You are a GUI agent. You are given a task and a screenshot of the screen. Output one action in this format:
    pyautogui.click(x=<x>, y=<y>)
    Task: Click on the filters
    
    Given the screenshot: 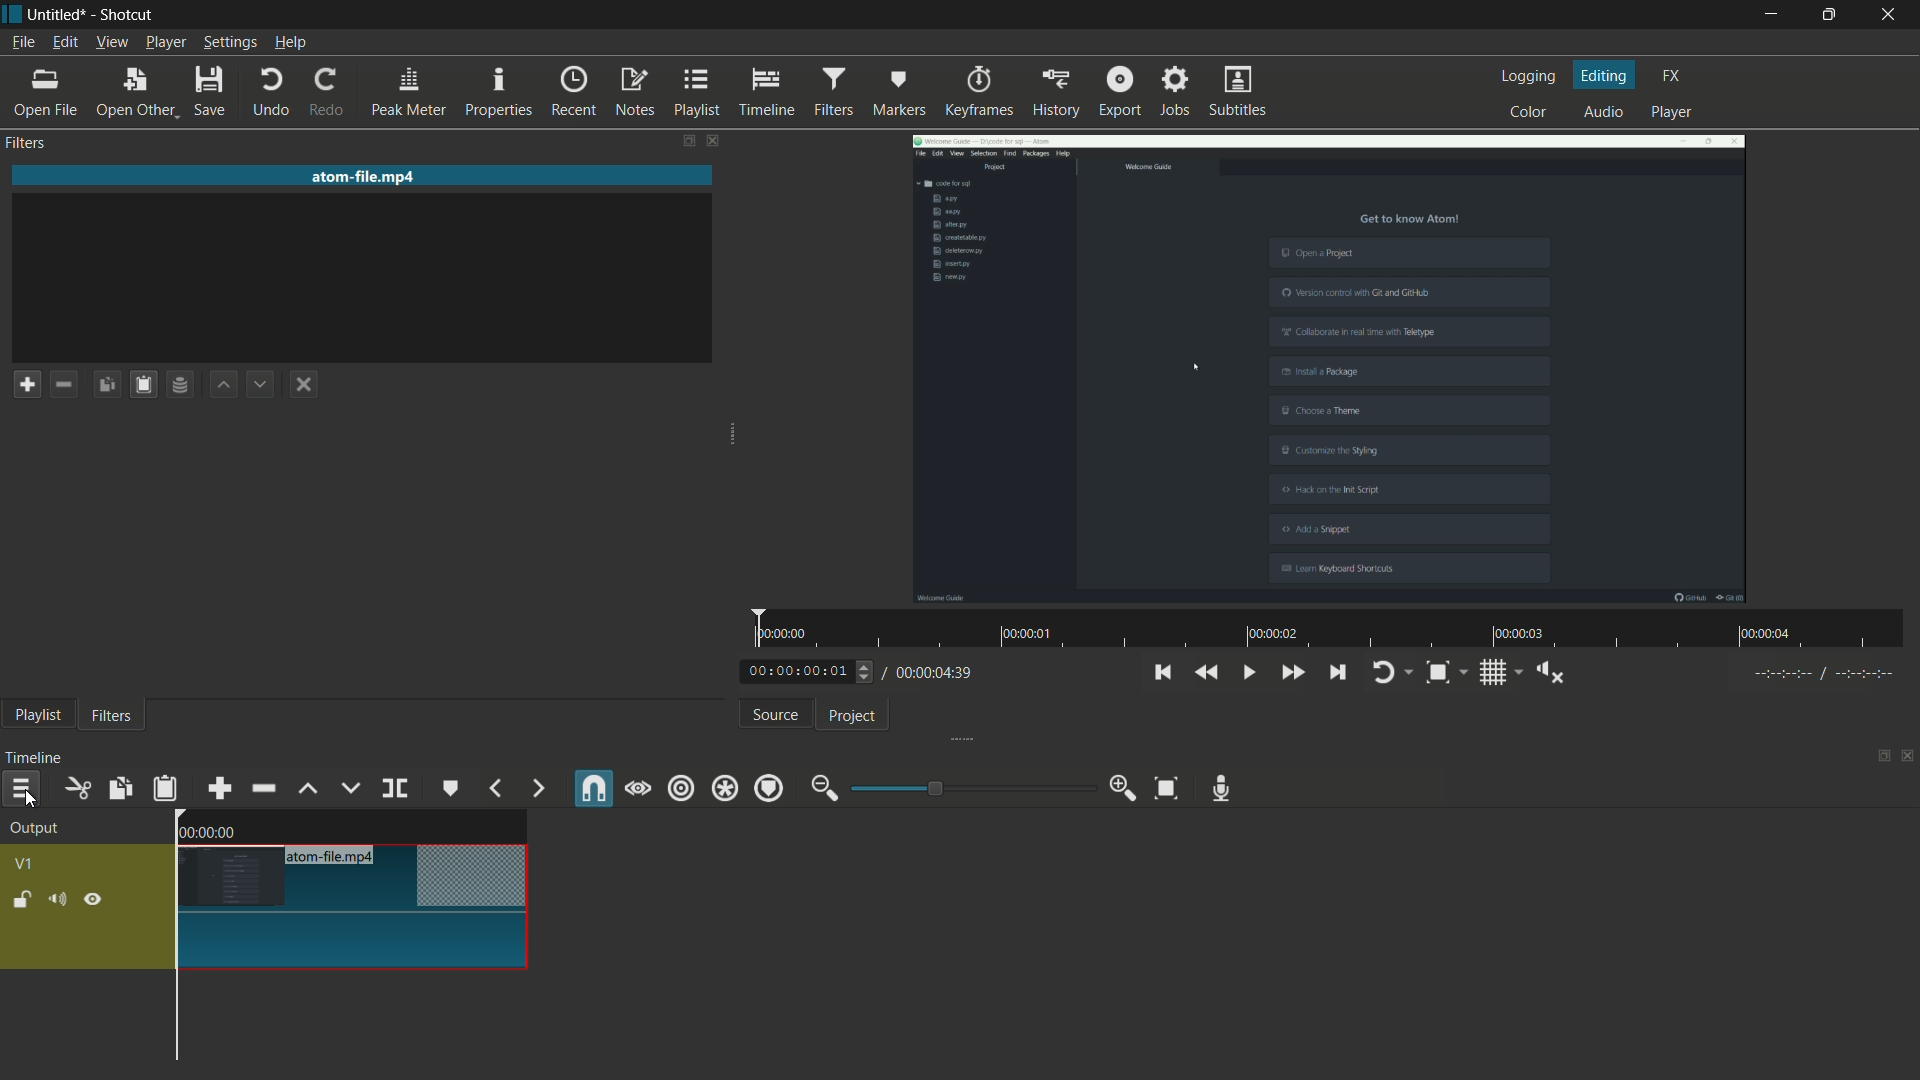 What is the action you would take?
    pyautogui.click(x=833, y=91)
    